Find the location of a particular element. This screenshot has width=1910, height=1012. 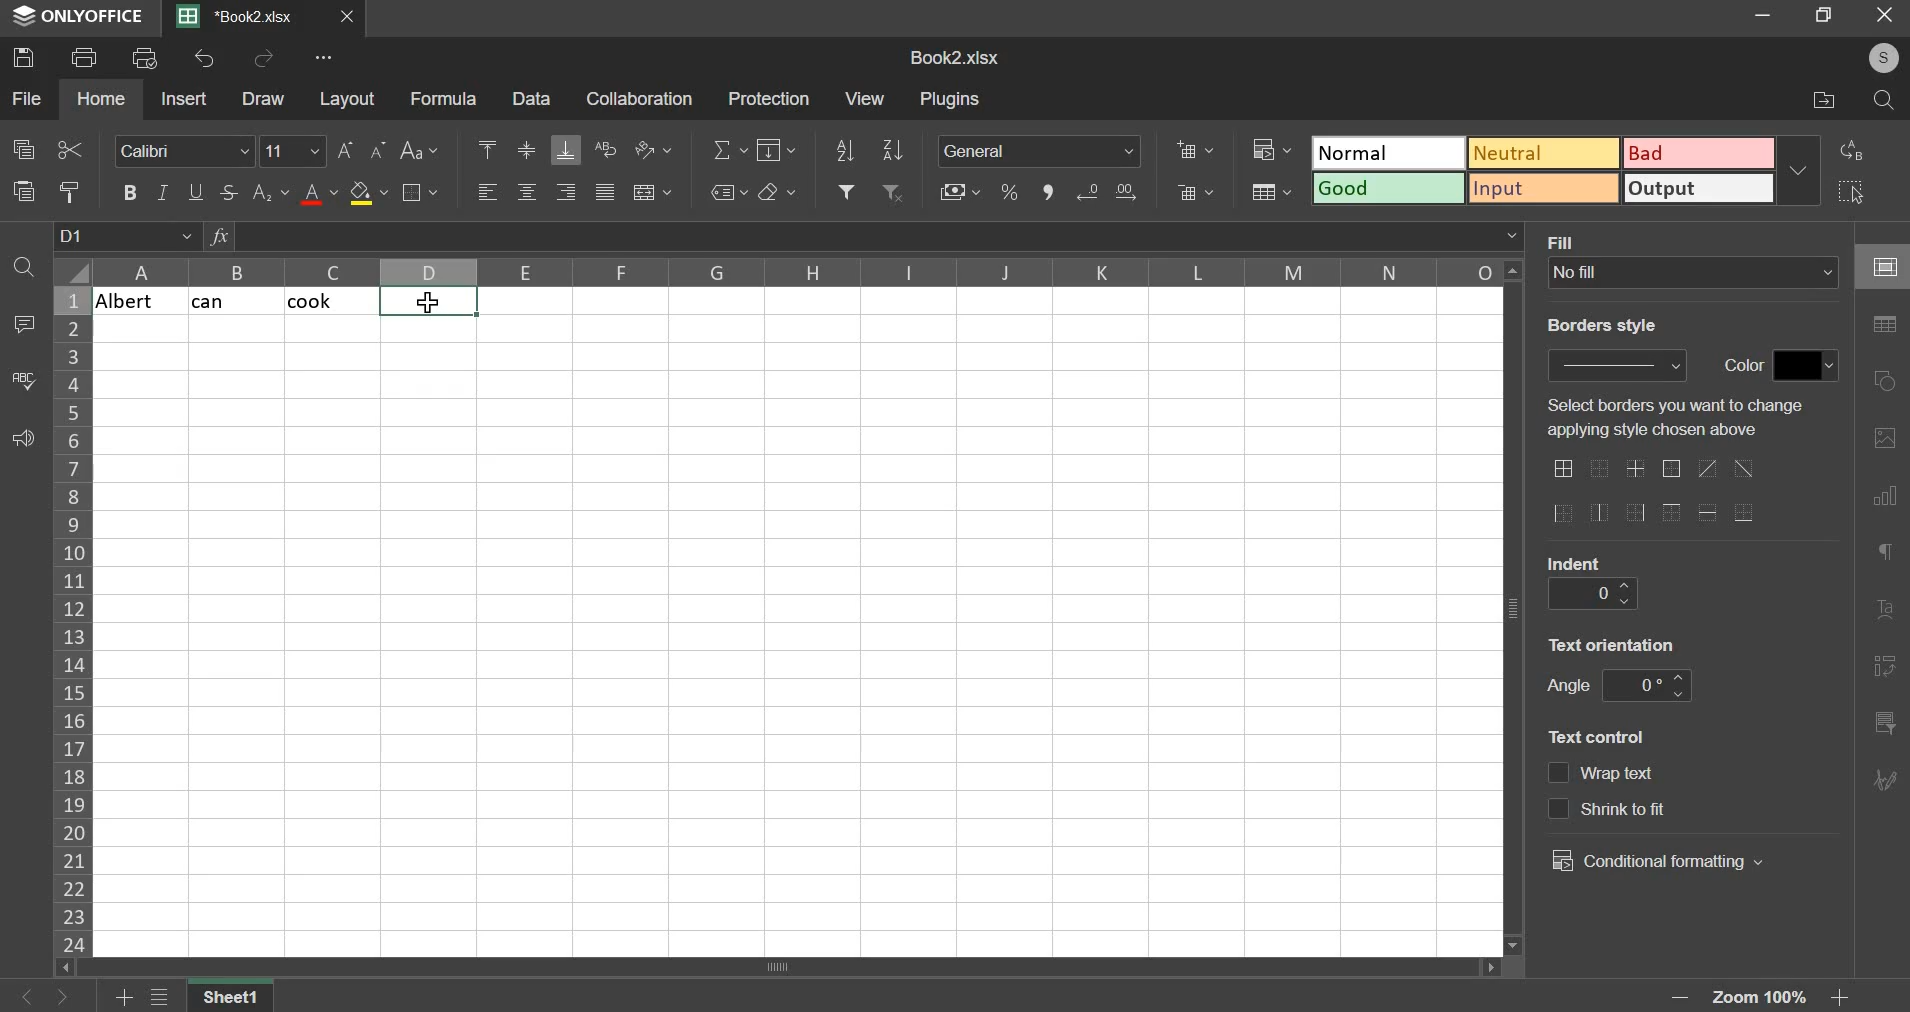

percentage is located at coordinates (1008, 192).